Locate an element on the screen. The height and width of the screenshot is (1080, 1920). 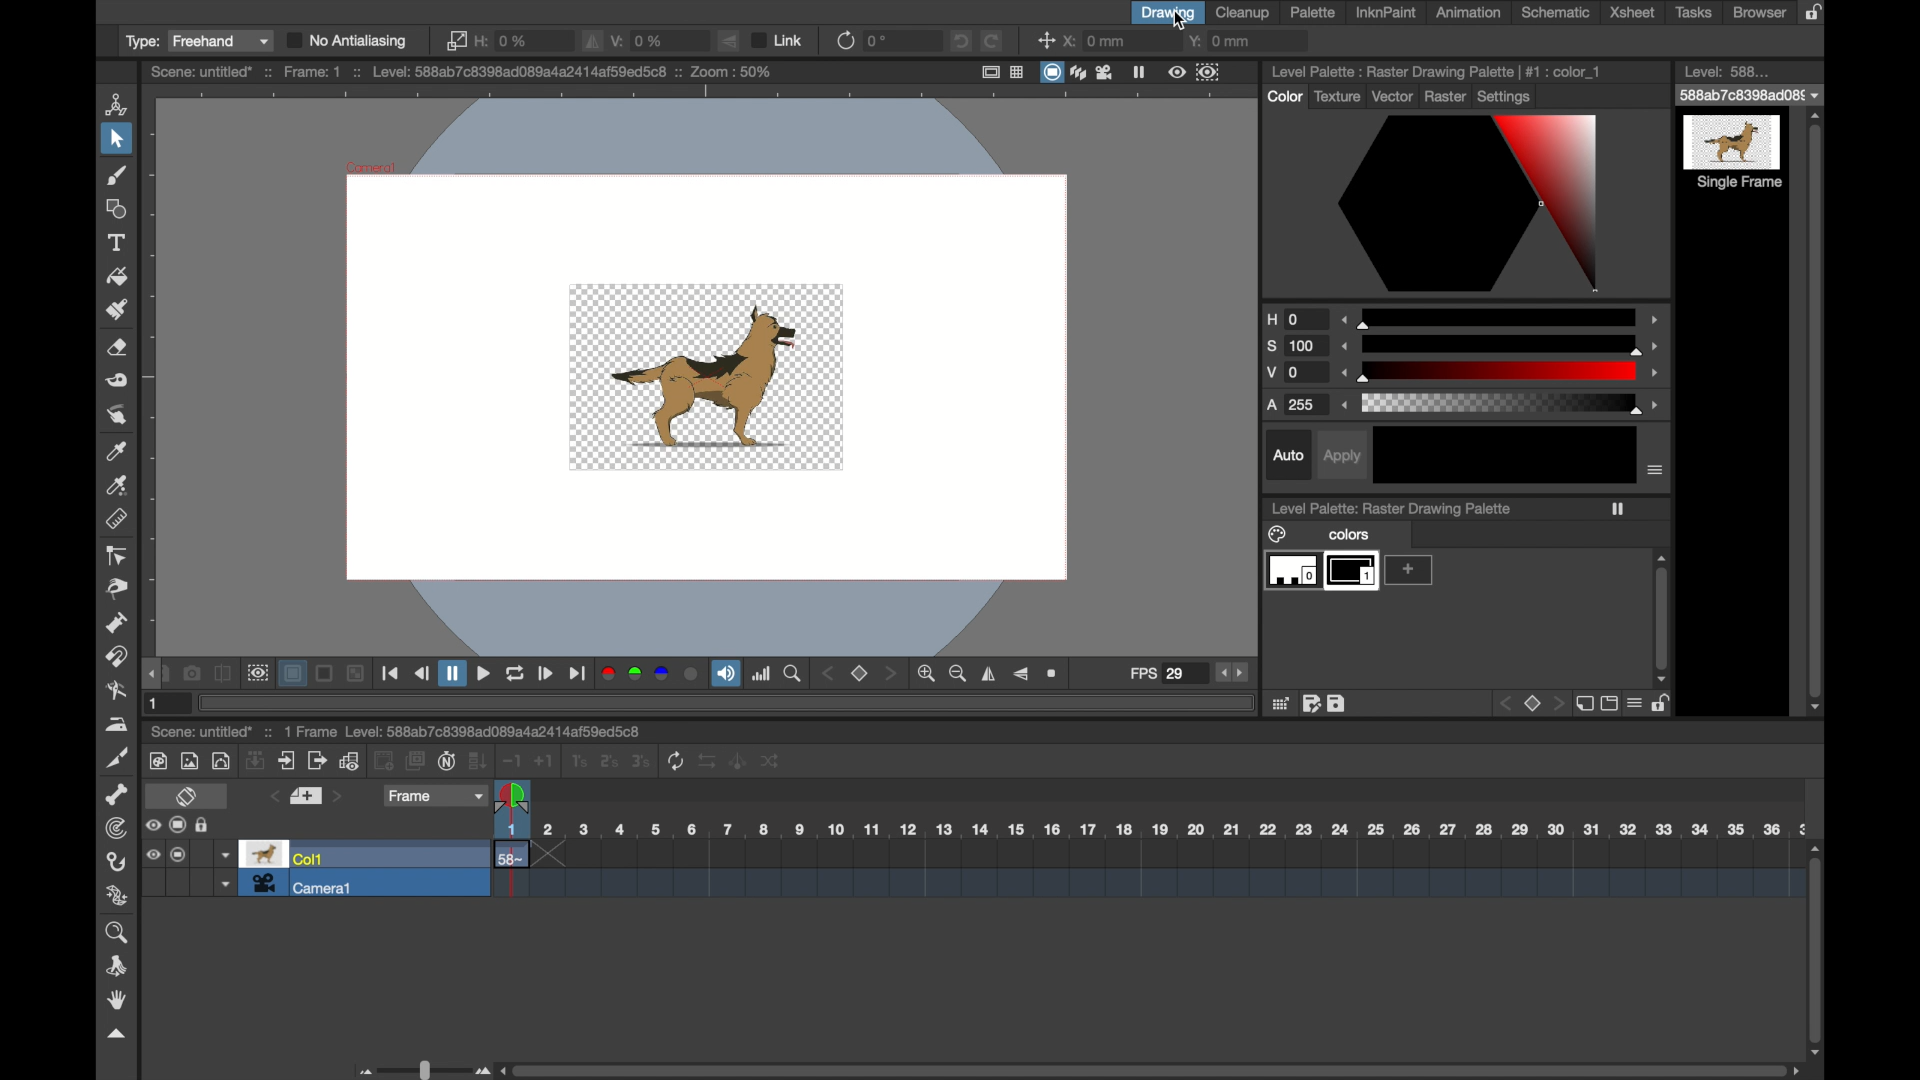
1 is located at coordinates (156, 704).